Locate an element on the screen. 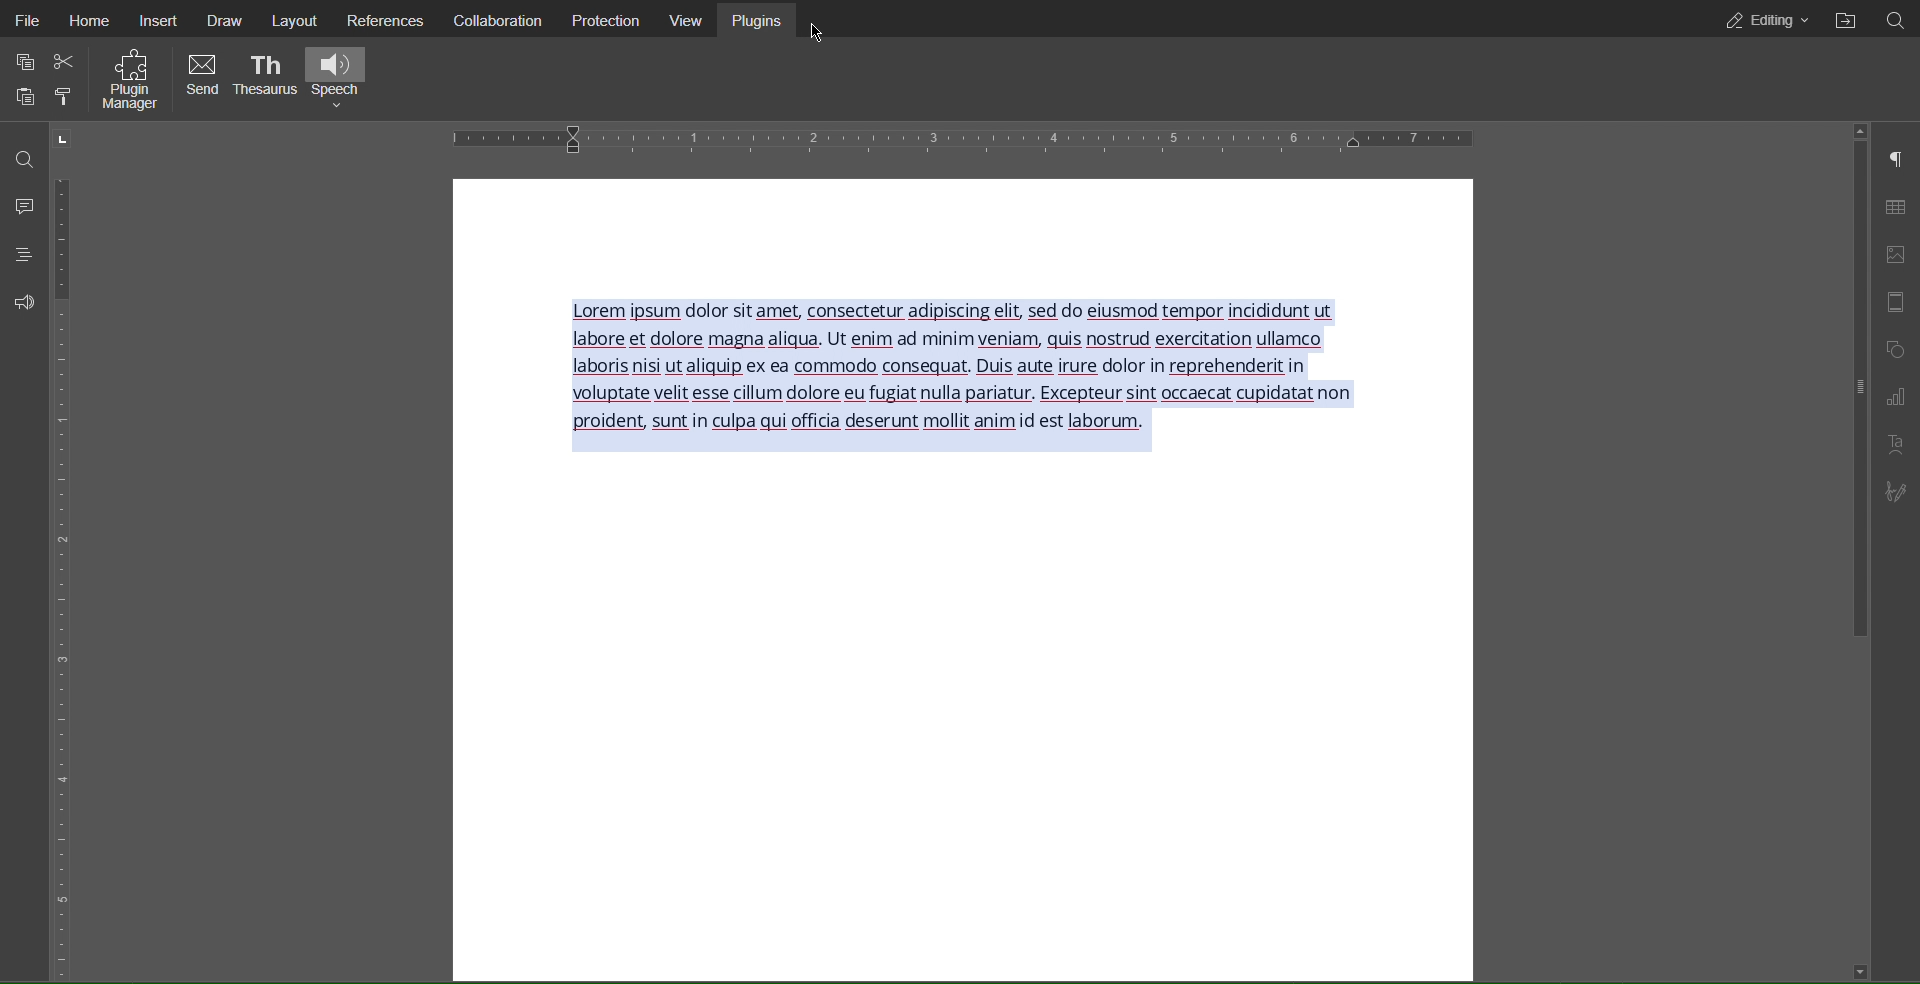 The height and width of the screenshot is (984, 1920). Text Art is located at coordinates (1896, 444).